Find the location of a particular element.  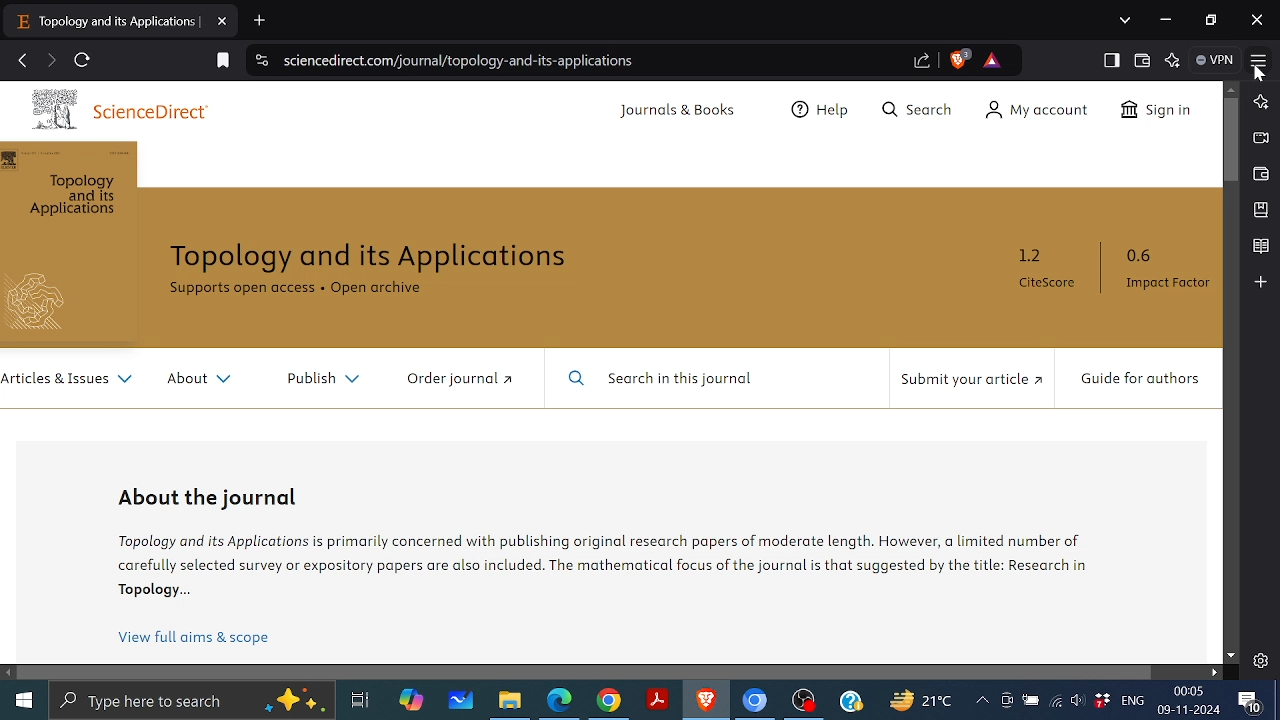

Search tabs is located at coordinates (1126, 20).